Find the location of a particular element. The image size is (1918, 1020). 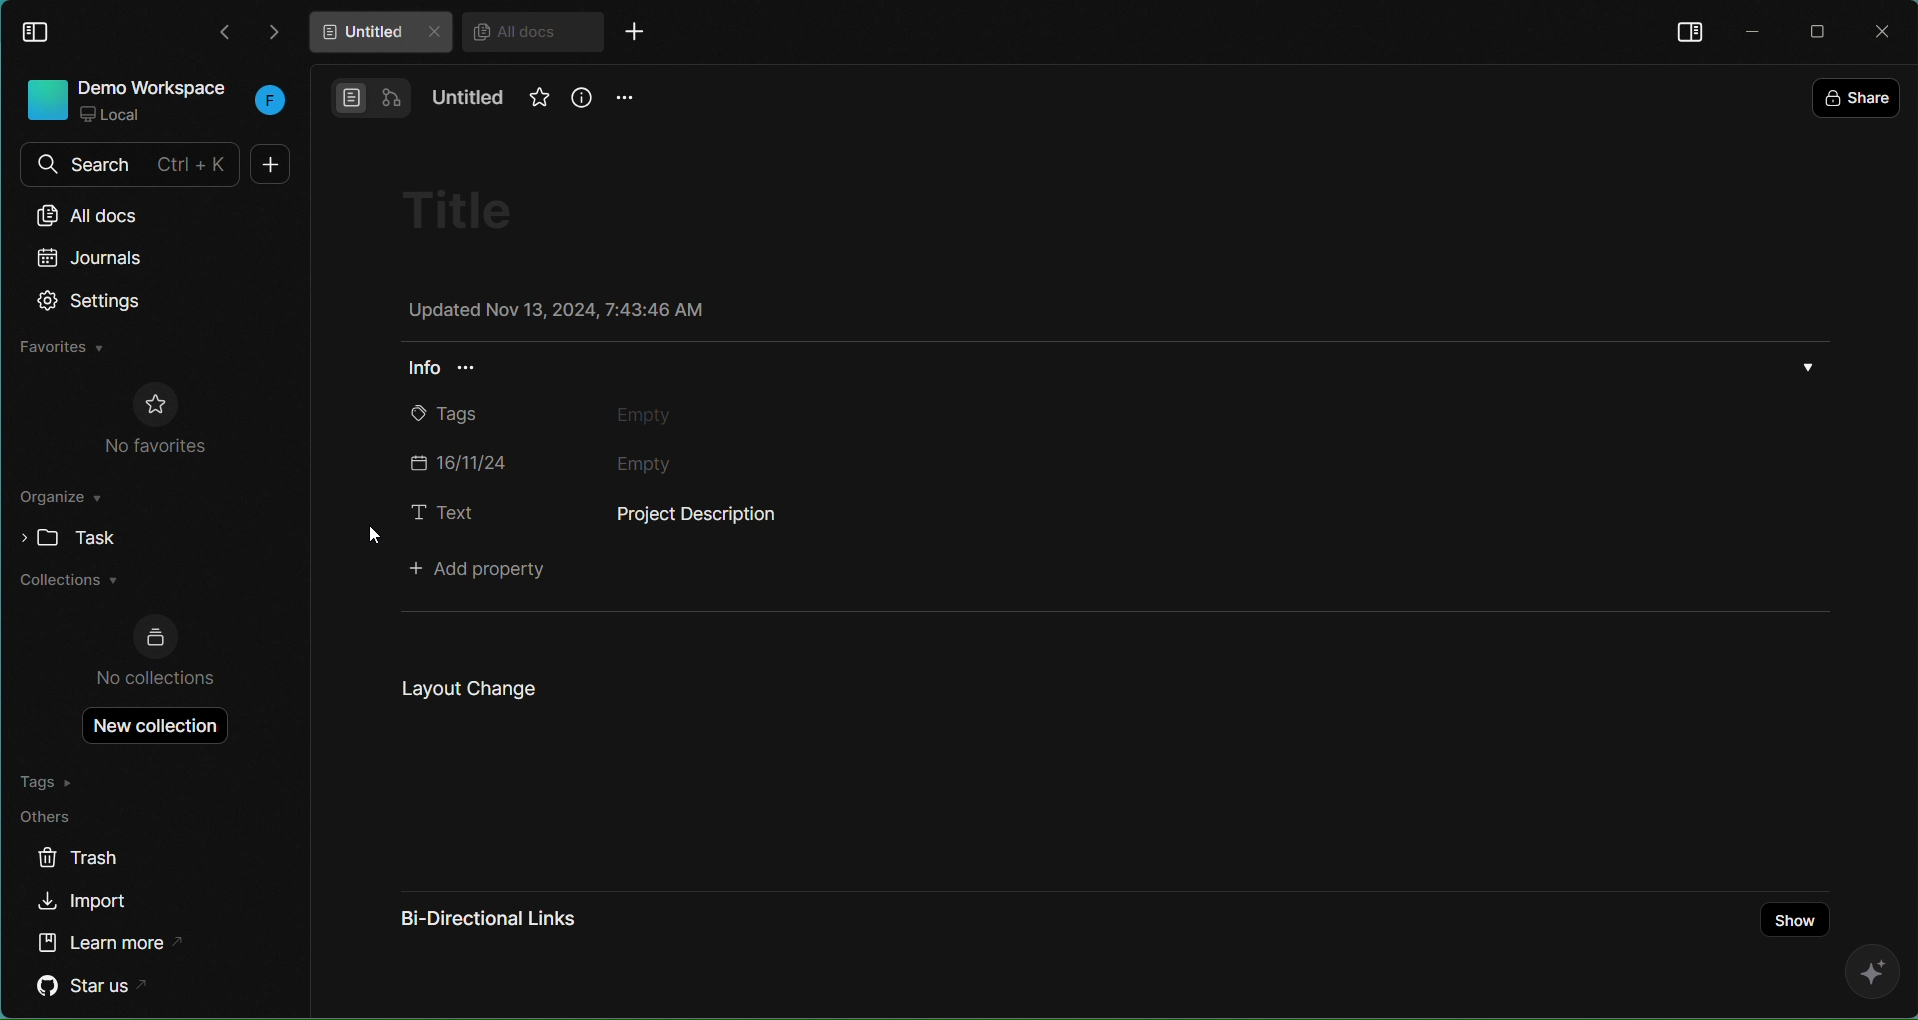

journals is located at coordinates (92, 258).